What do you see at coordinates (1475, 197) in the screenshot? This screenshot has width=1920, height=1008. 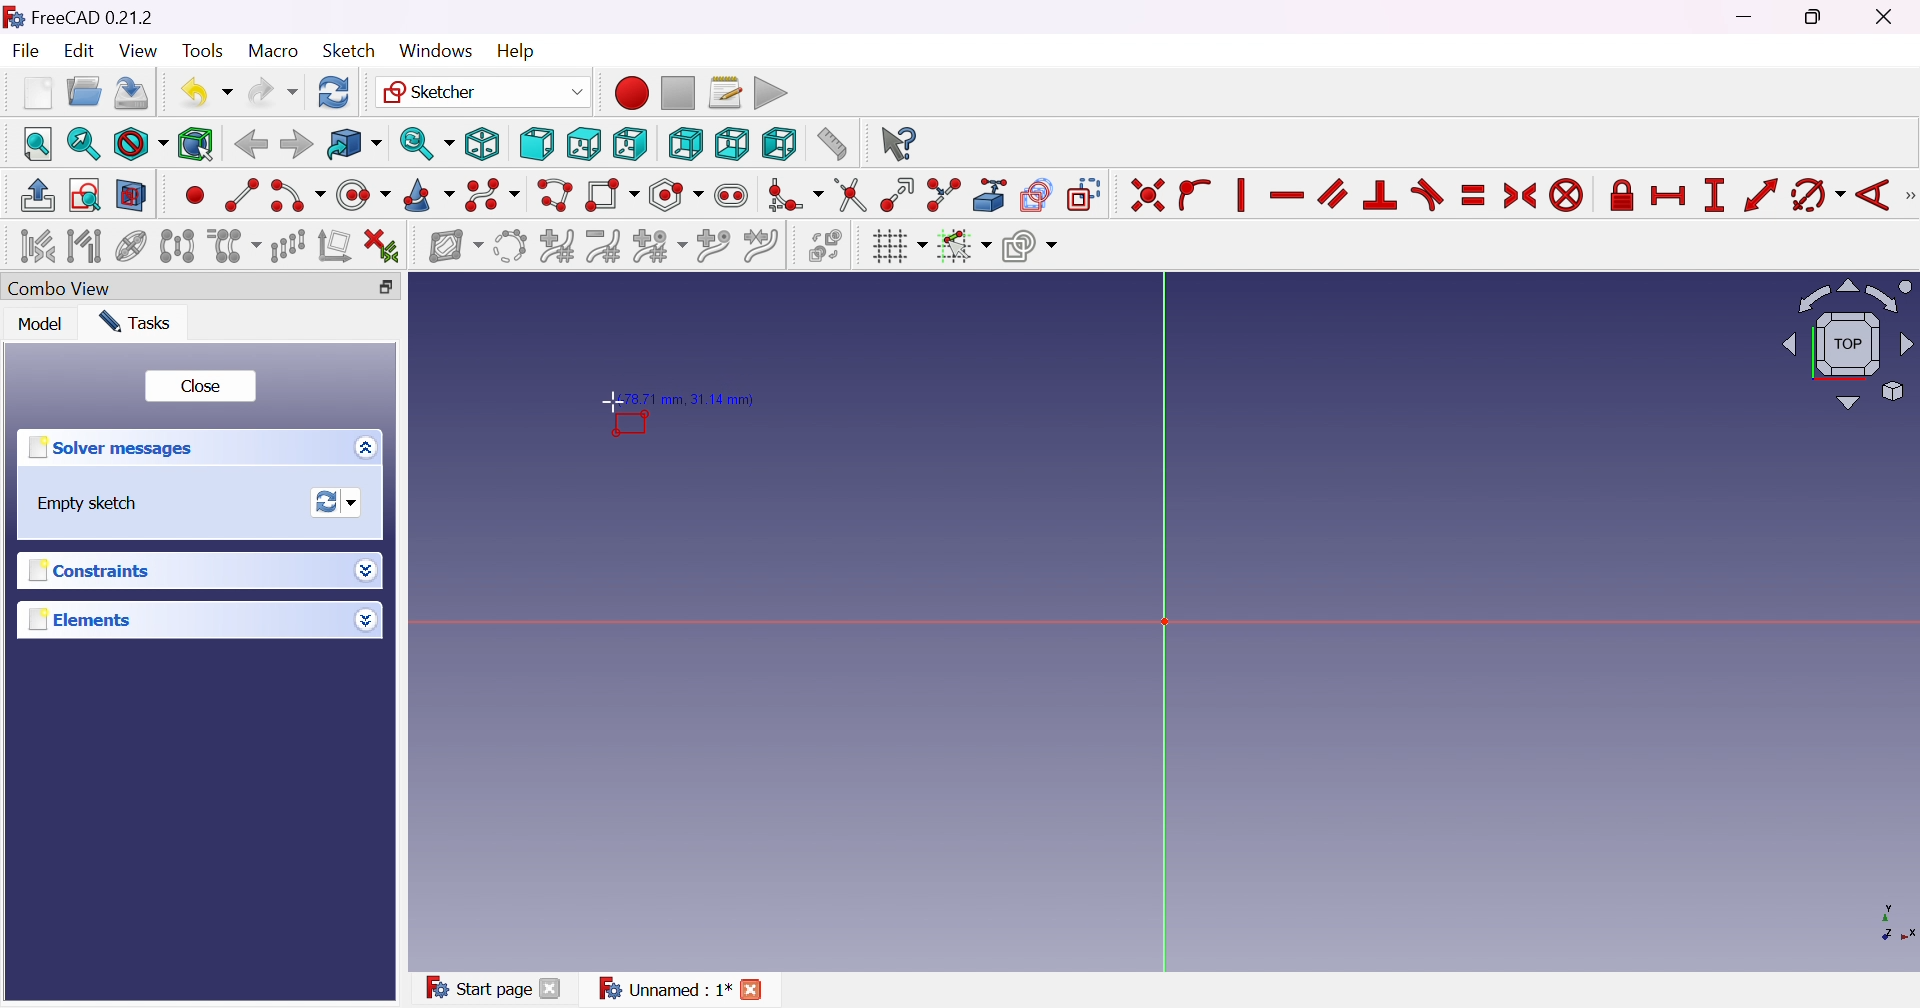 I see `Constrain equal` at bounding box center [1475, 197].